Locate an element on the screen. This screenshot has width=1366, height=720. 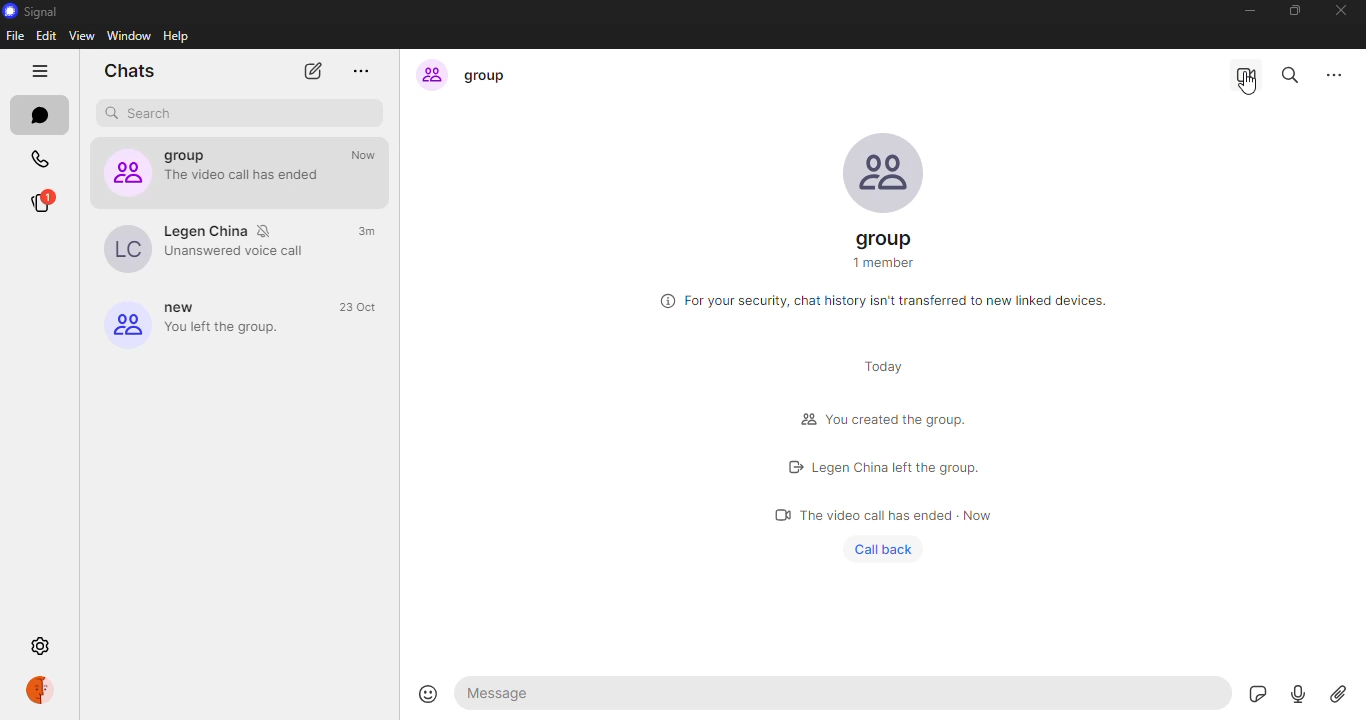
calls is located at coordinates (44, 158).